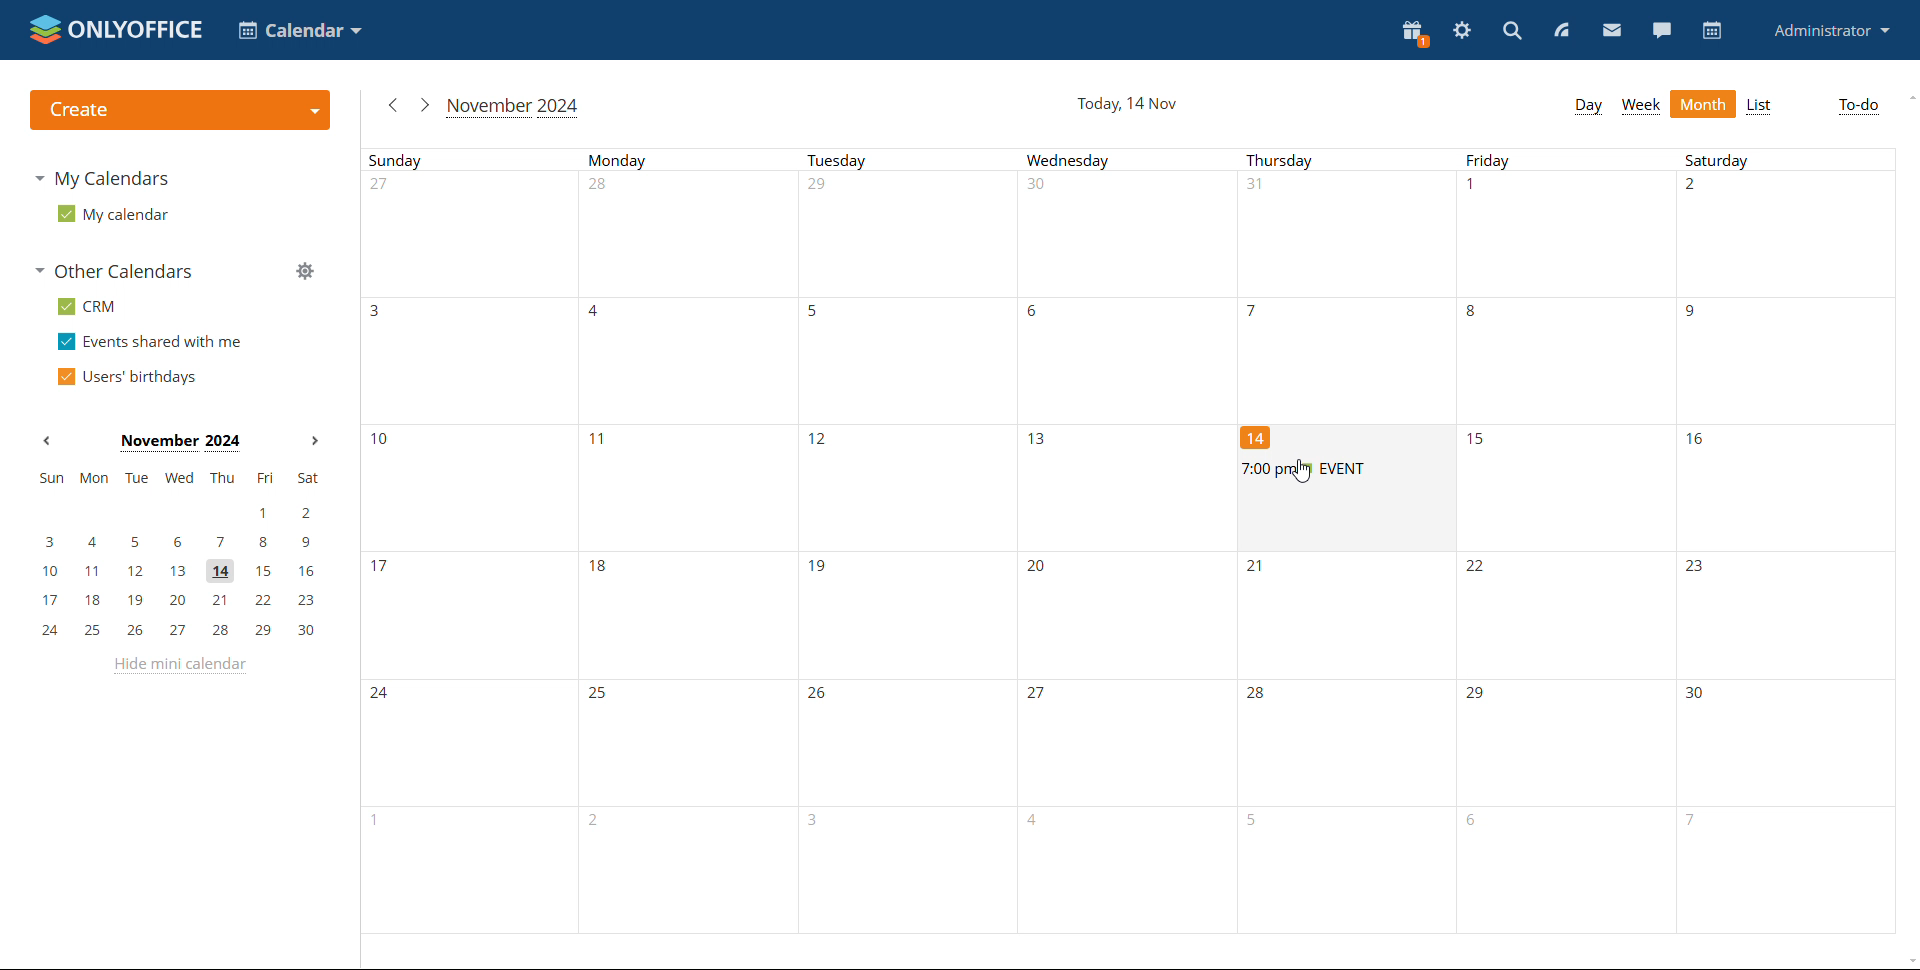 The height and width of the screenshot is (970, 1920). Describe the element at coordinates (1828, 32) in the screenshot. I see `profile` at that location.